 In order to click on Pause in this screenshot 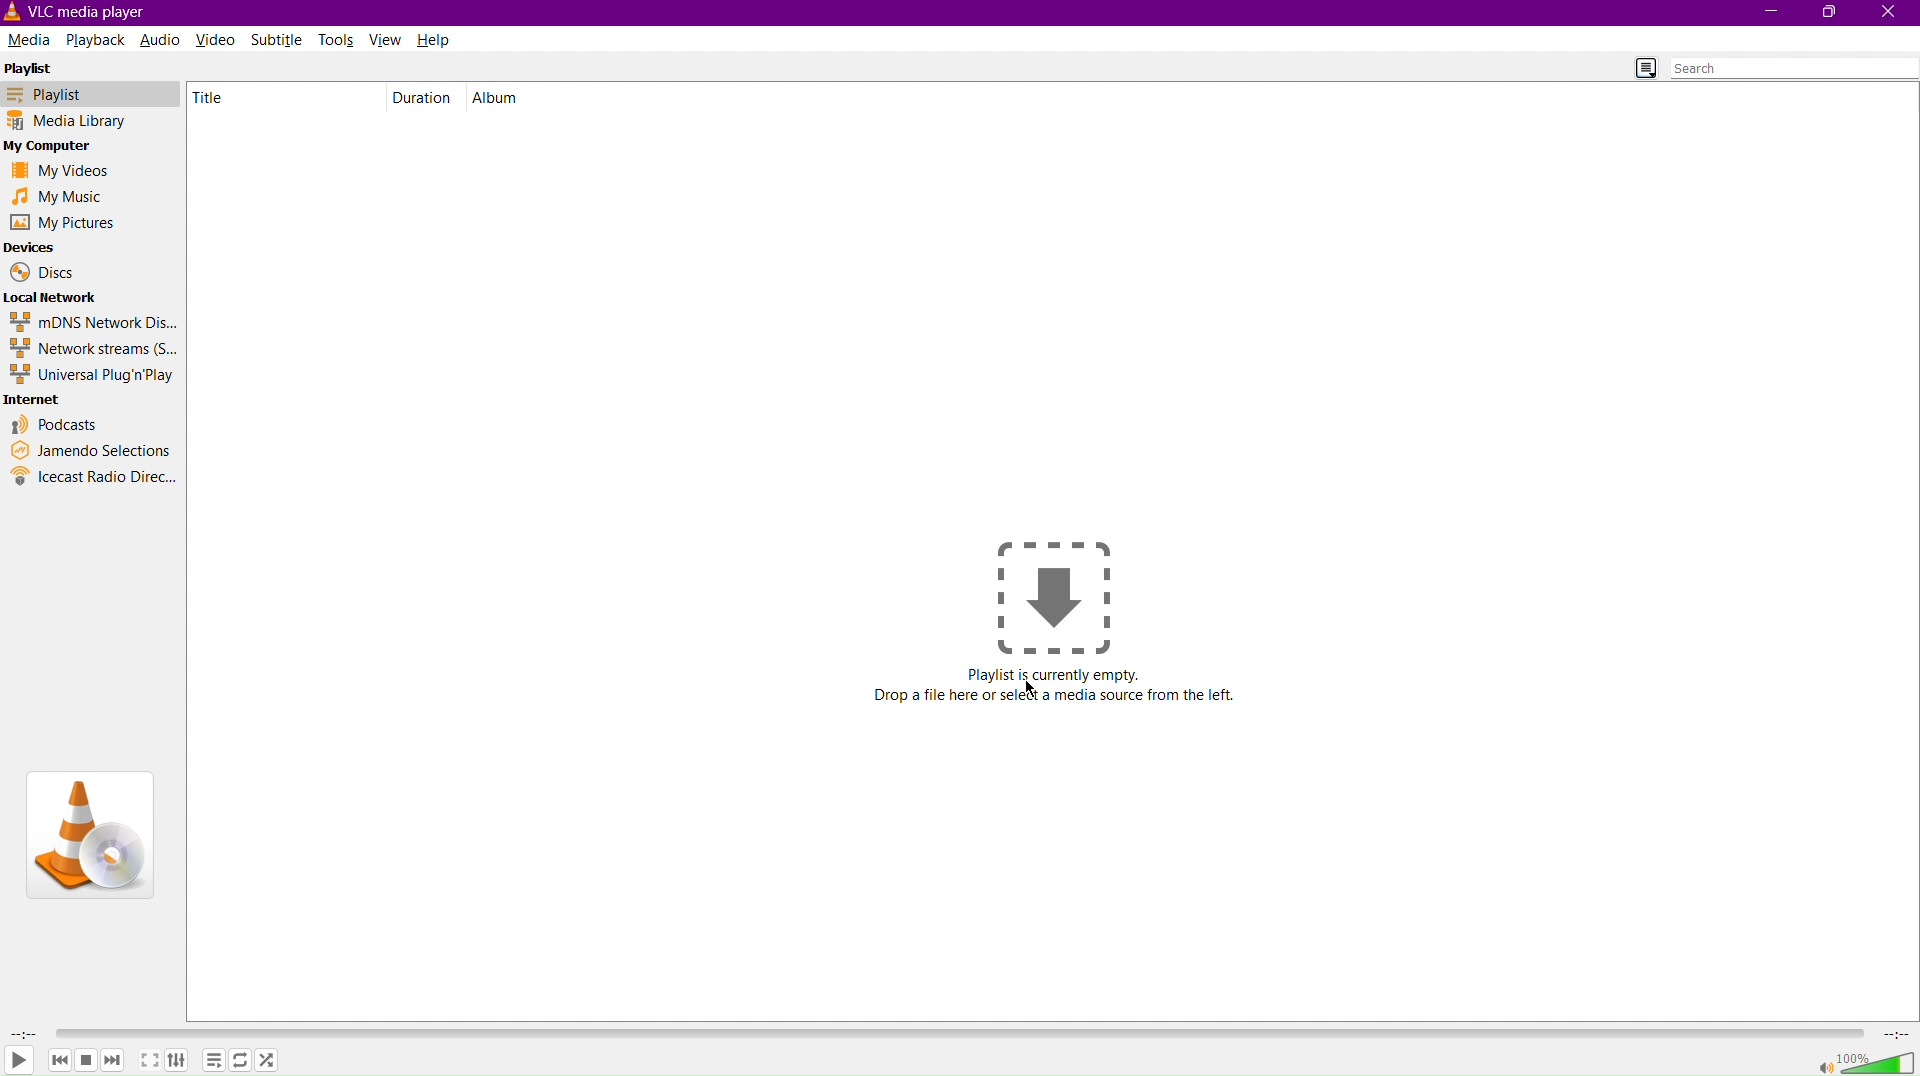, I will do `click(86, 1058)`.